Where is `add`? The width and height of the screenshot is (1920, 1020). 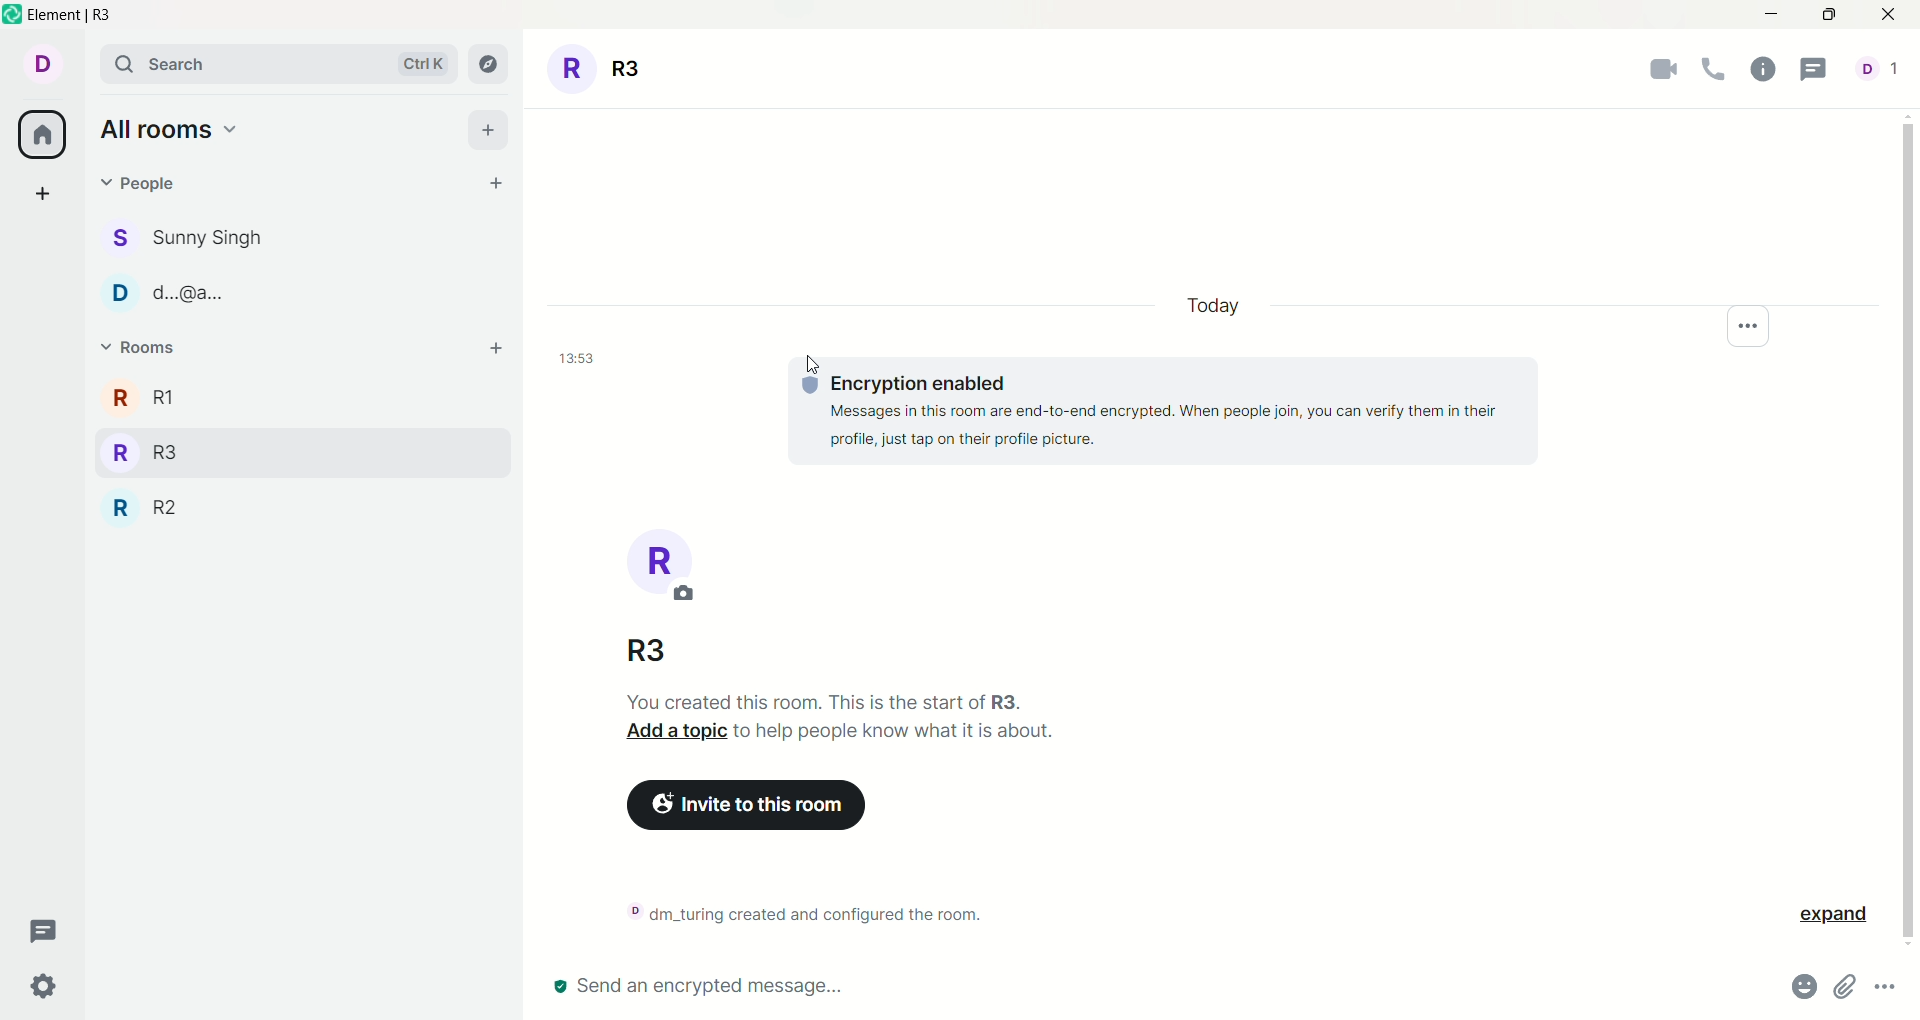
add is located at coordinates (47, 195).